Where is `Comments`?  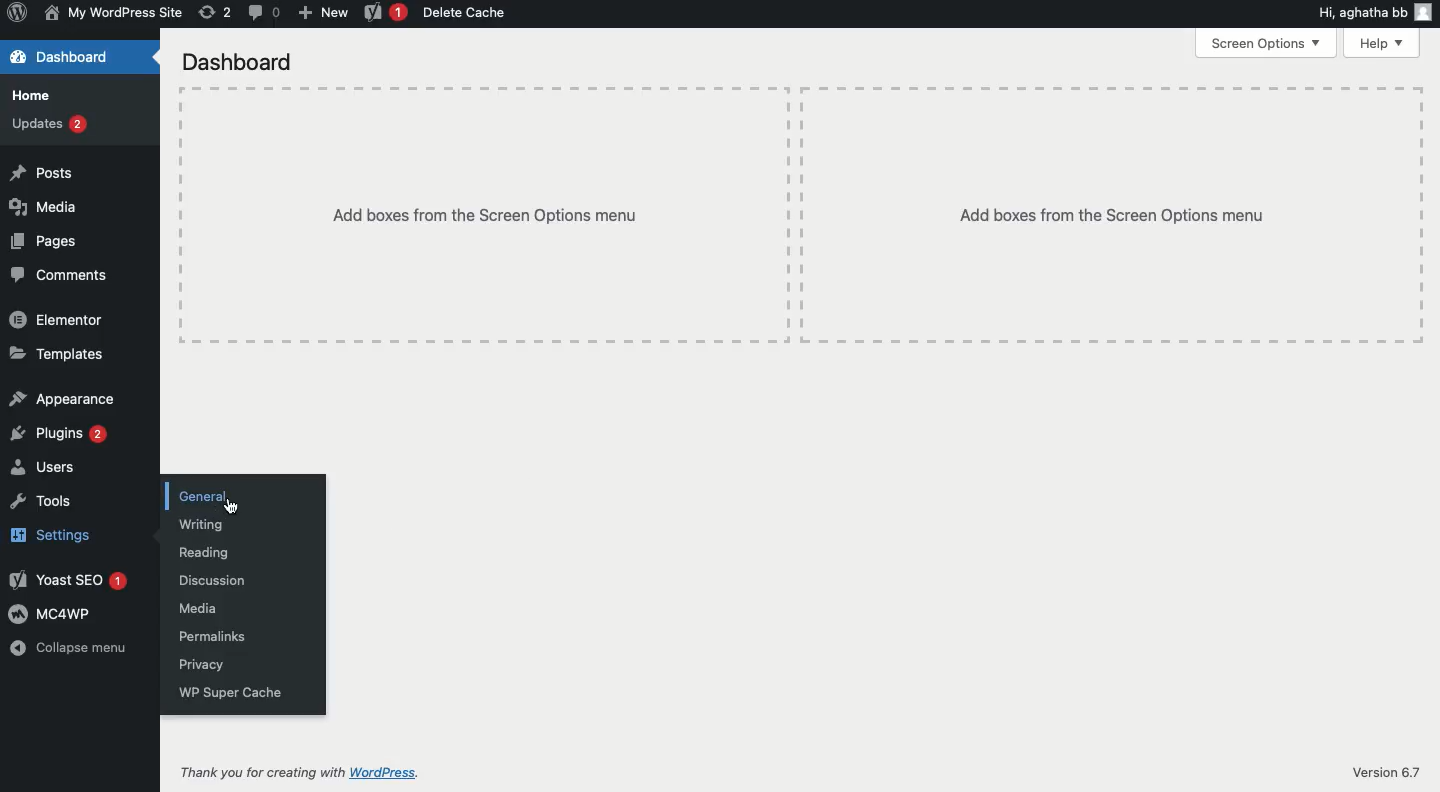
Comments is located at coordinates (57, 274).